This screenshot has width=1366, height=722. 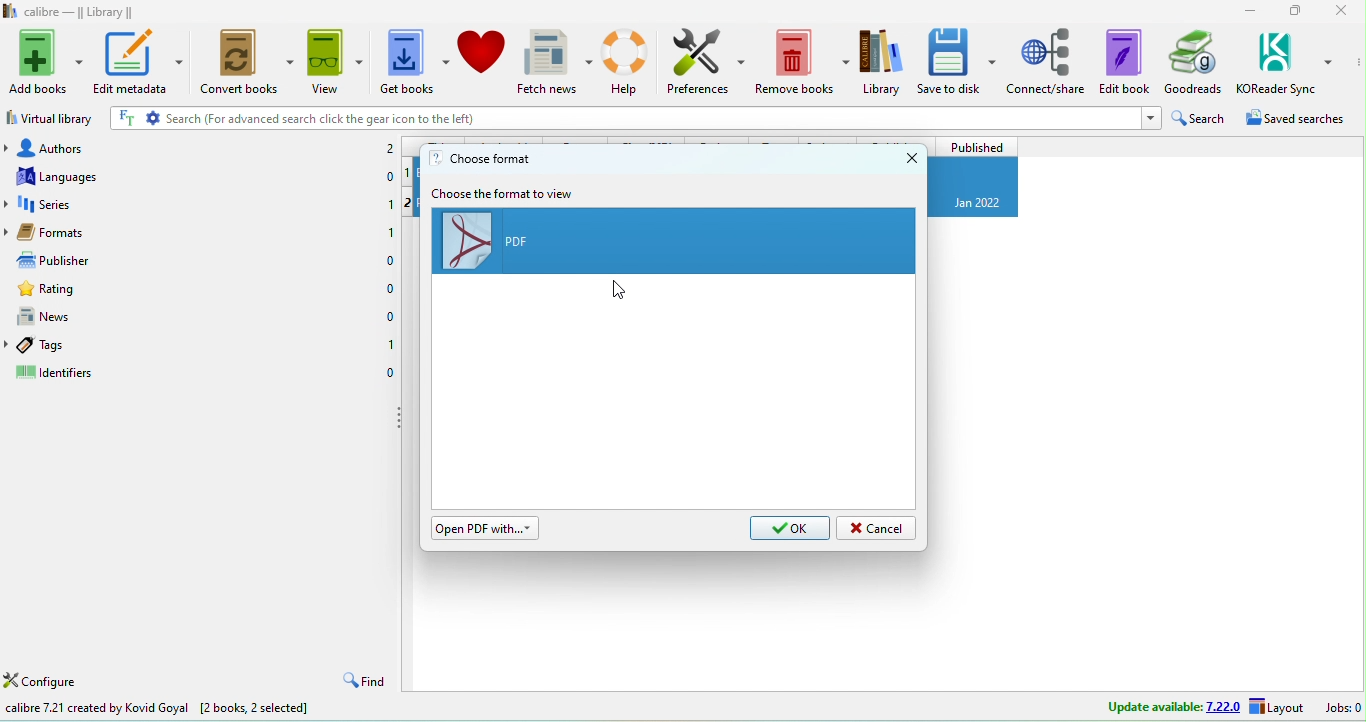 What do you see at coordinates (975, 146) in the screenshot?
I see `published` at bounding box center [975, 146].